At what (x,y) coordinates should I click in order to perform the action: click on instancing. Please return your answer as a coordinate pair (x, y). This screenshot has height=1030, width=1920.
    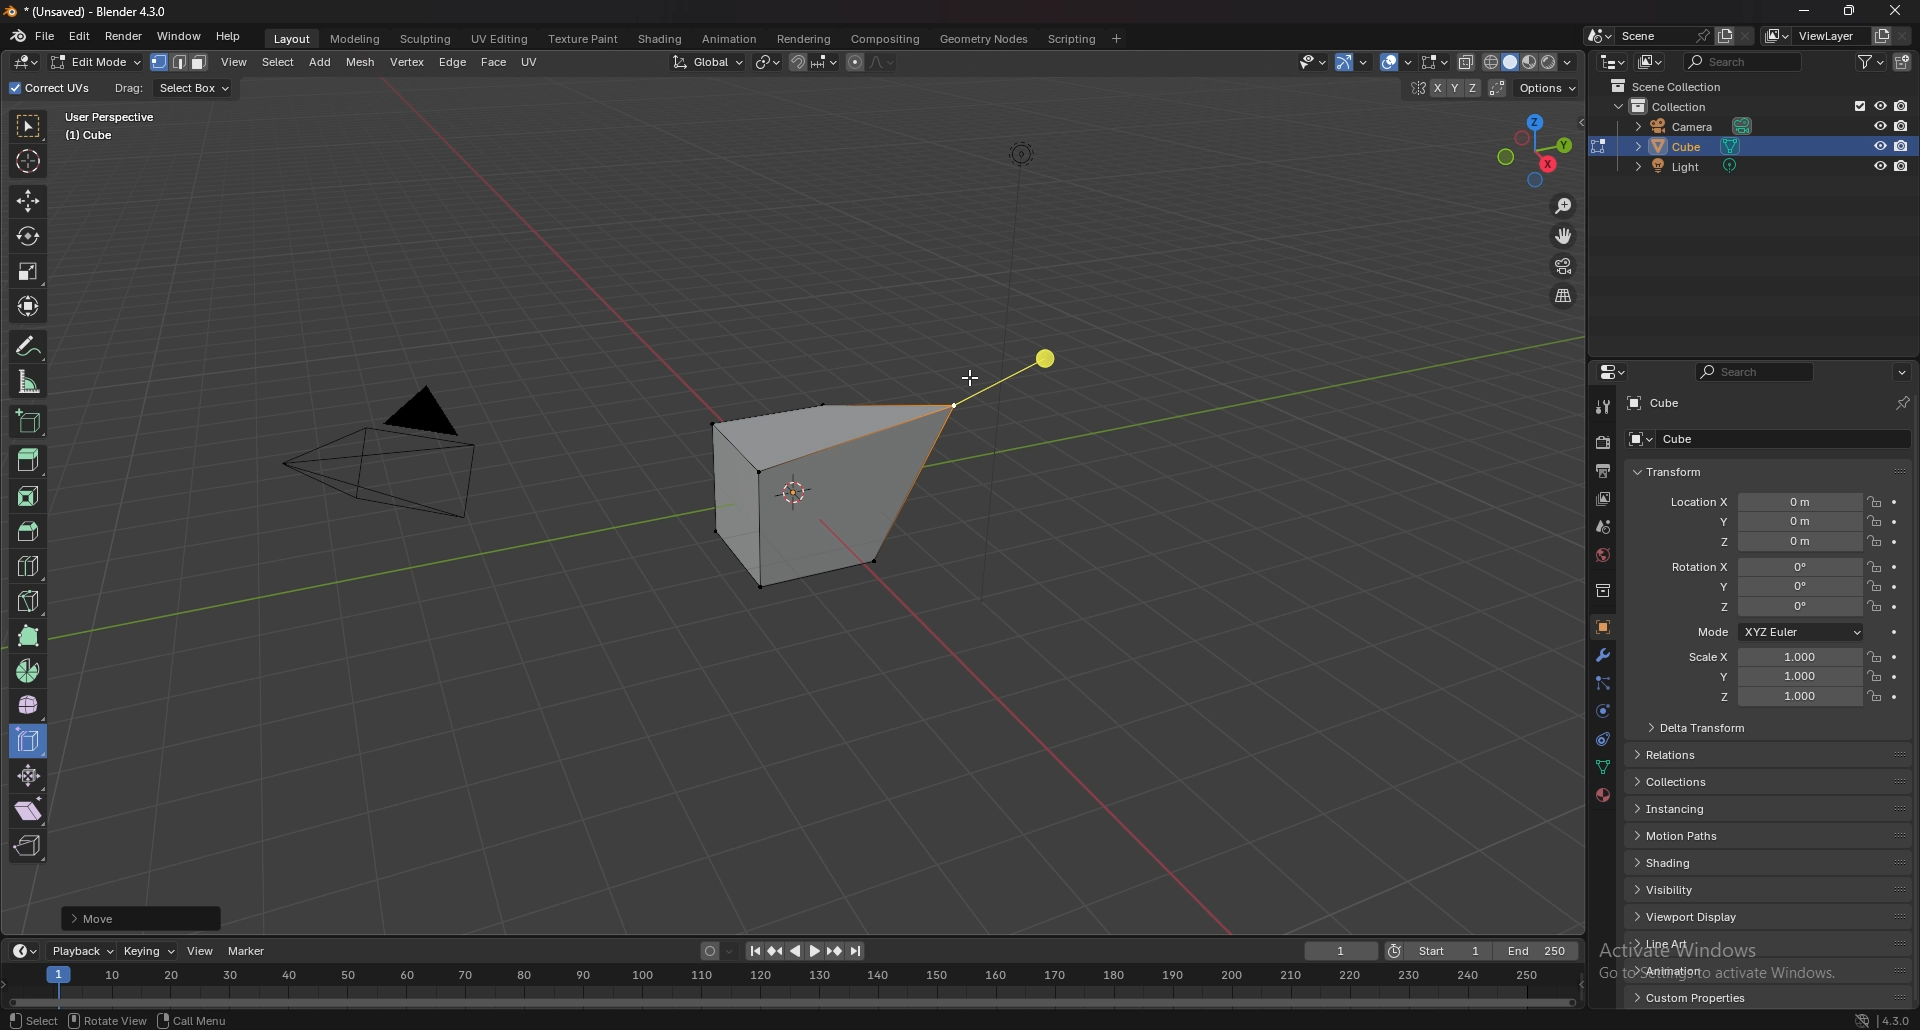
    Looking at the image, I should click on (1688, 811).